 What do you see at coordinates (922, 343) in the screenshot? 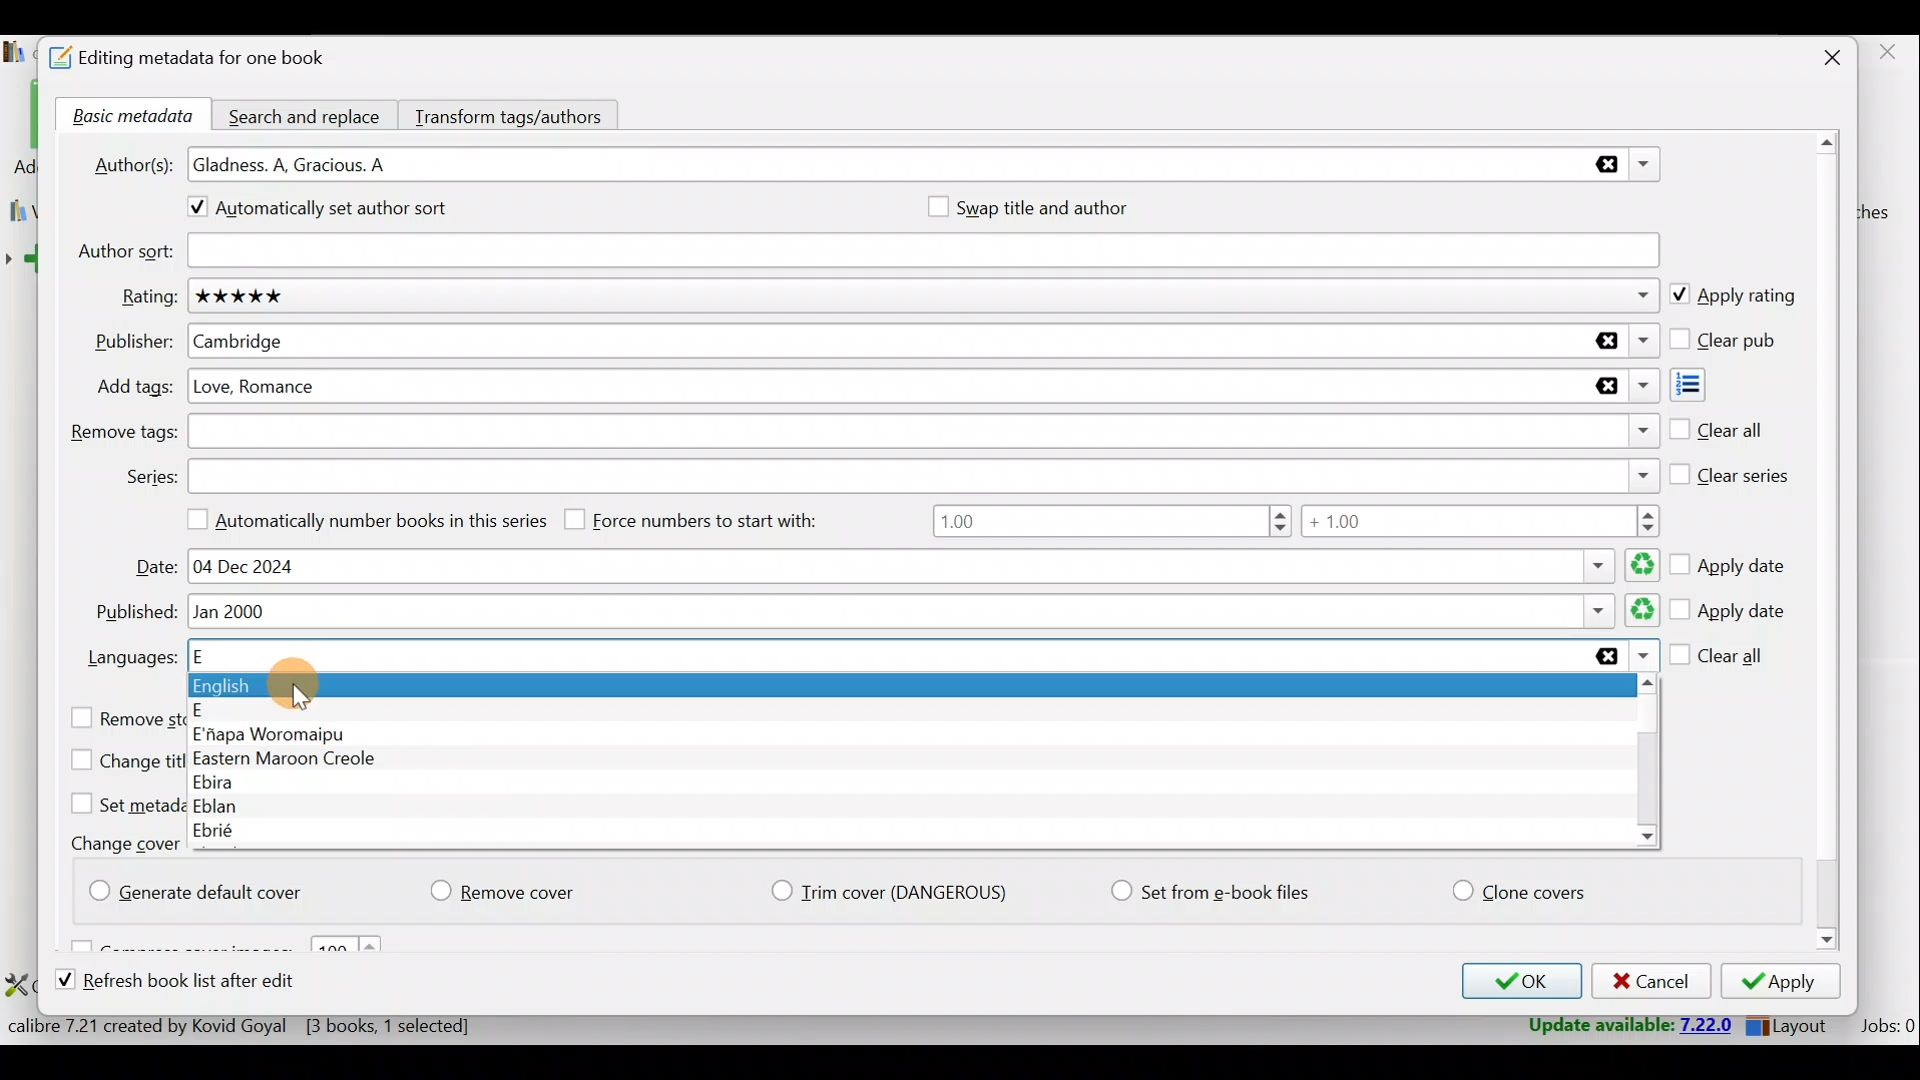
I see `Publisher` at bounding box center [922, 343].